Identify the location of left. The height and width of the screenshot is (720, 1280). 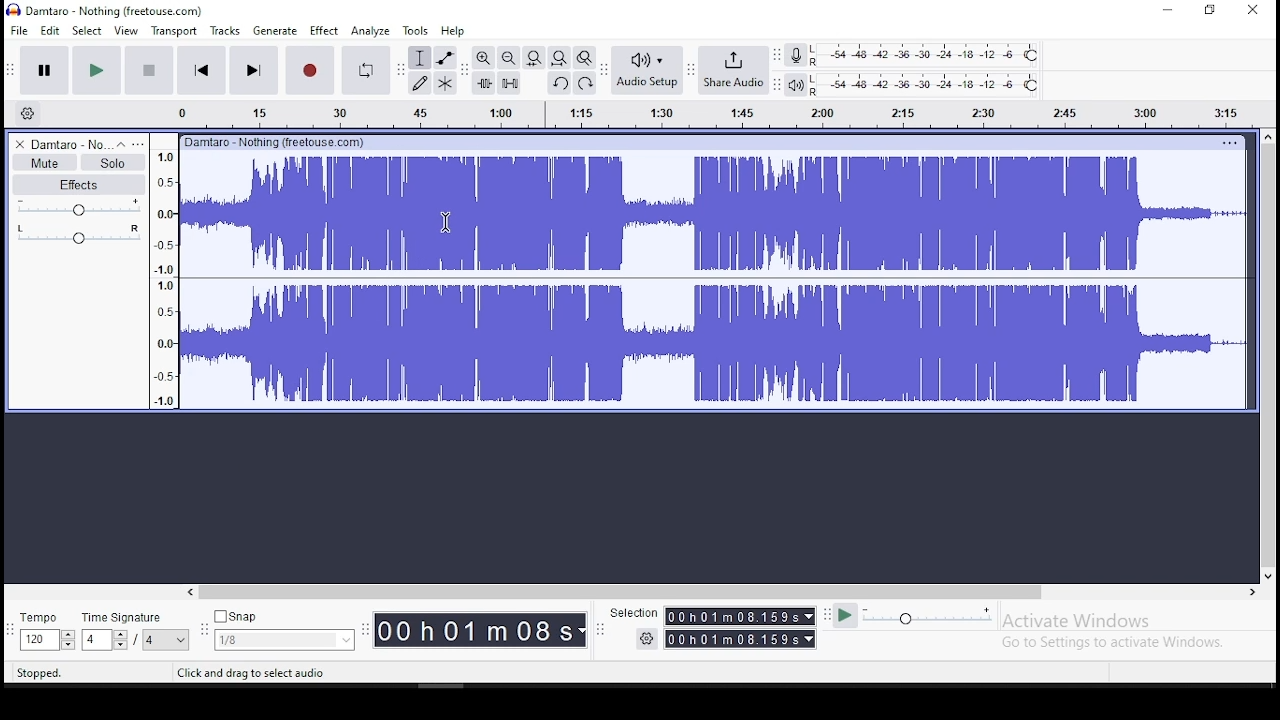
(193, 592).